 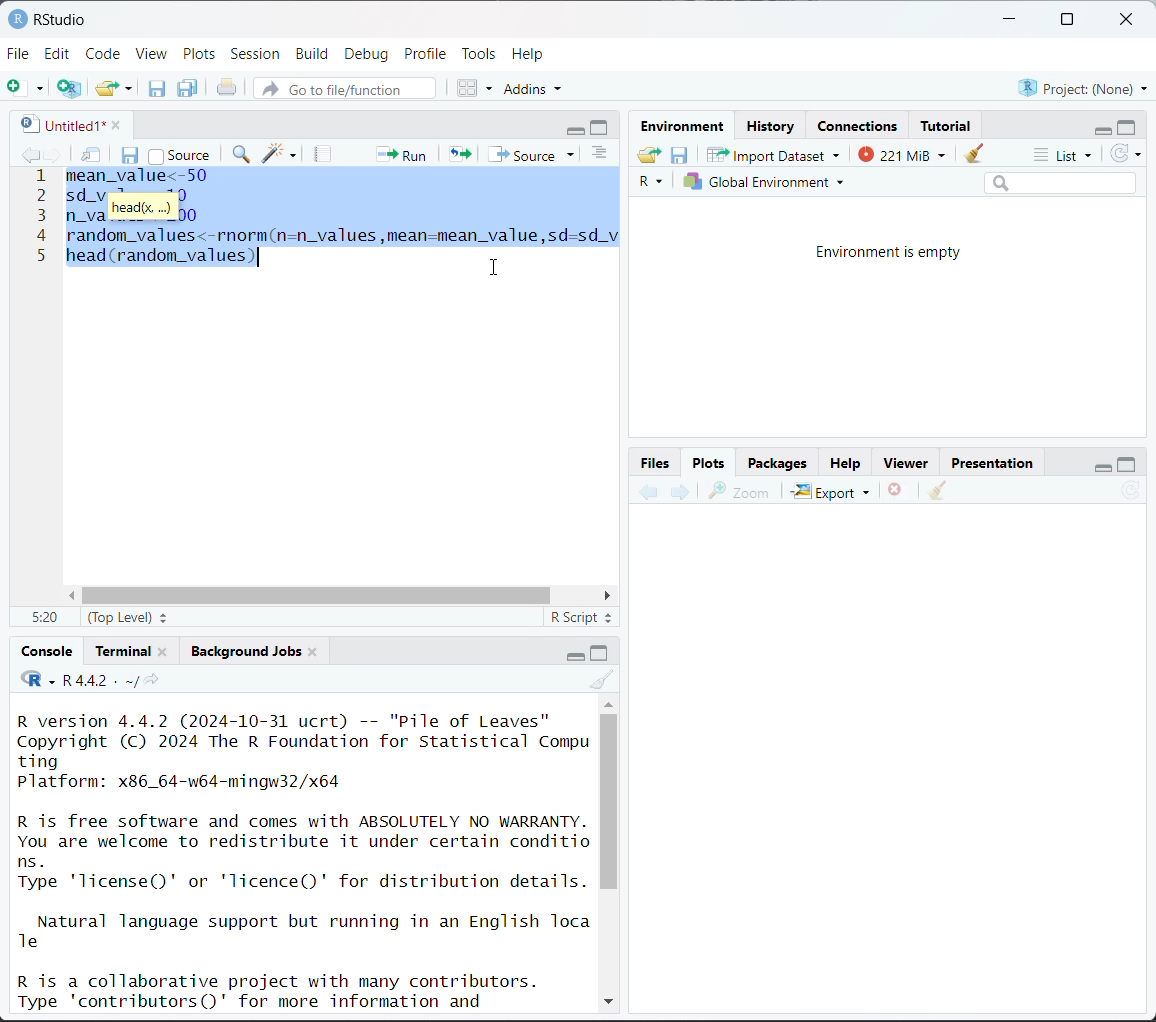 What do you see at coordinates (47, 18) in the screenshot?
I see `RStudio` at bounding box center [47, 18].